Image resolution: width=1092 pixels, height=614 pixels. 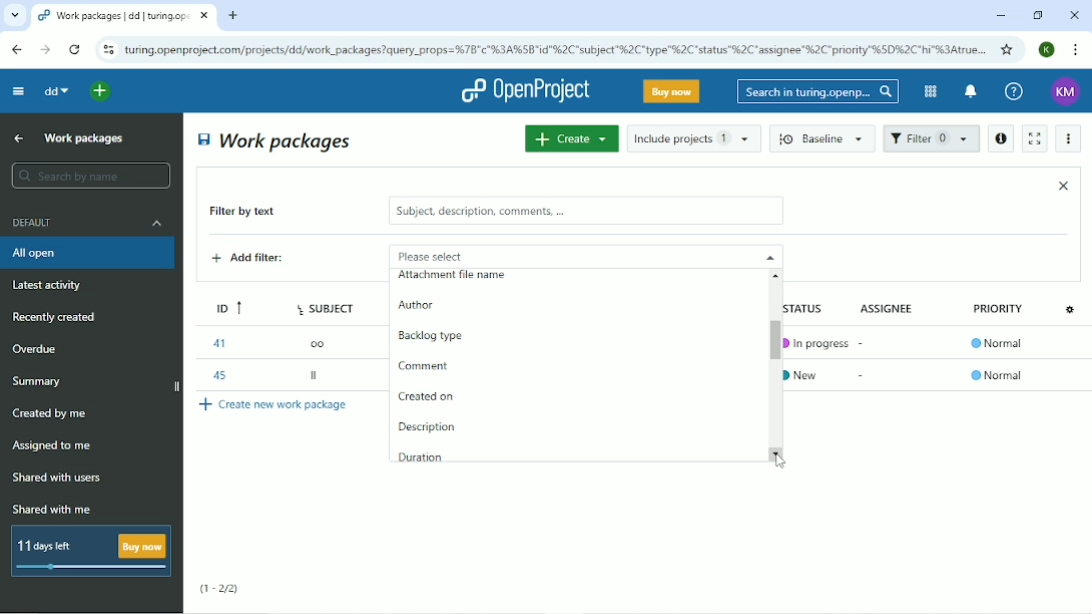 What do you see at coordinates (864, 340) in the screenshot?
I see `-` at bounding box center [864, 340].